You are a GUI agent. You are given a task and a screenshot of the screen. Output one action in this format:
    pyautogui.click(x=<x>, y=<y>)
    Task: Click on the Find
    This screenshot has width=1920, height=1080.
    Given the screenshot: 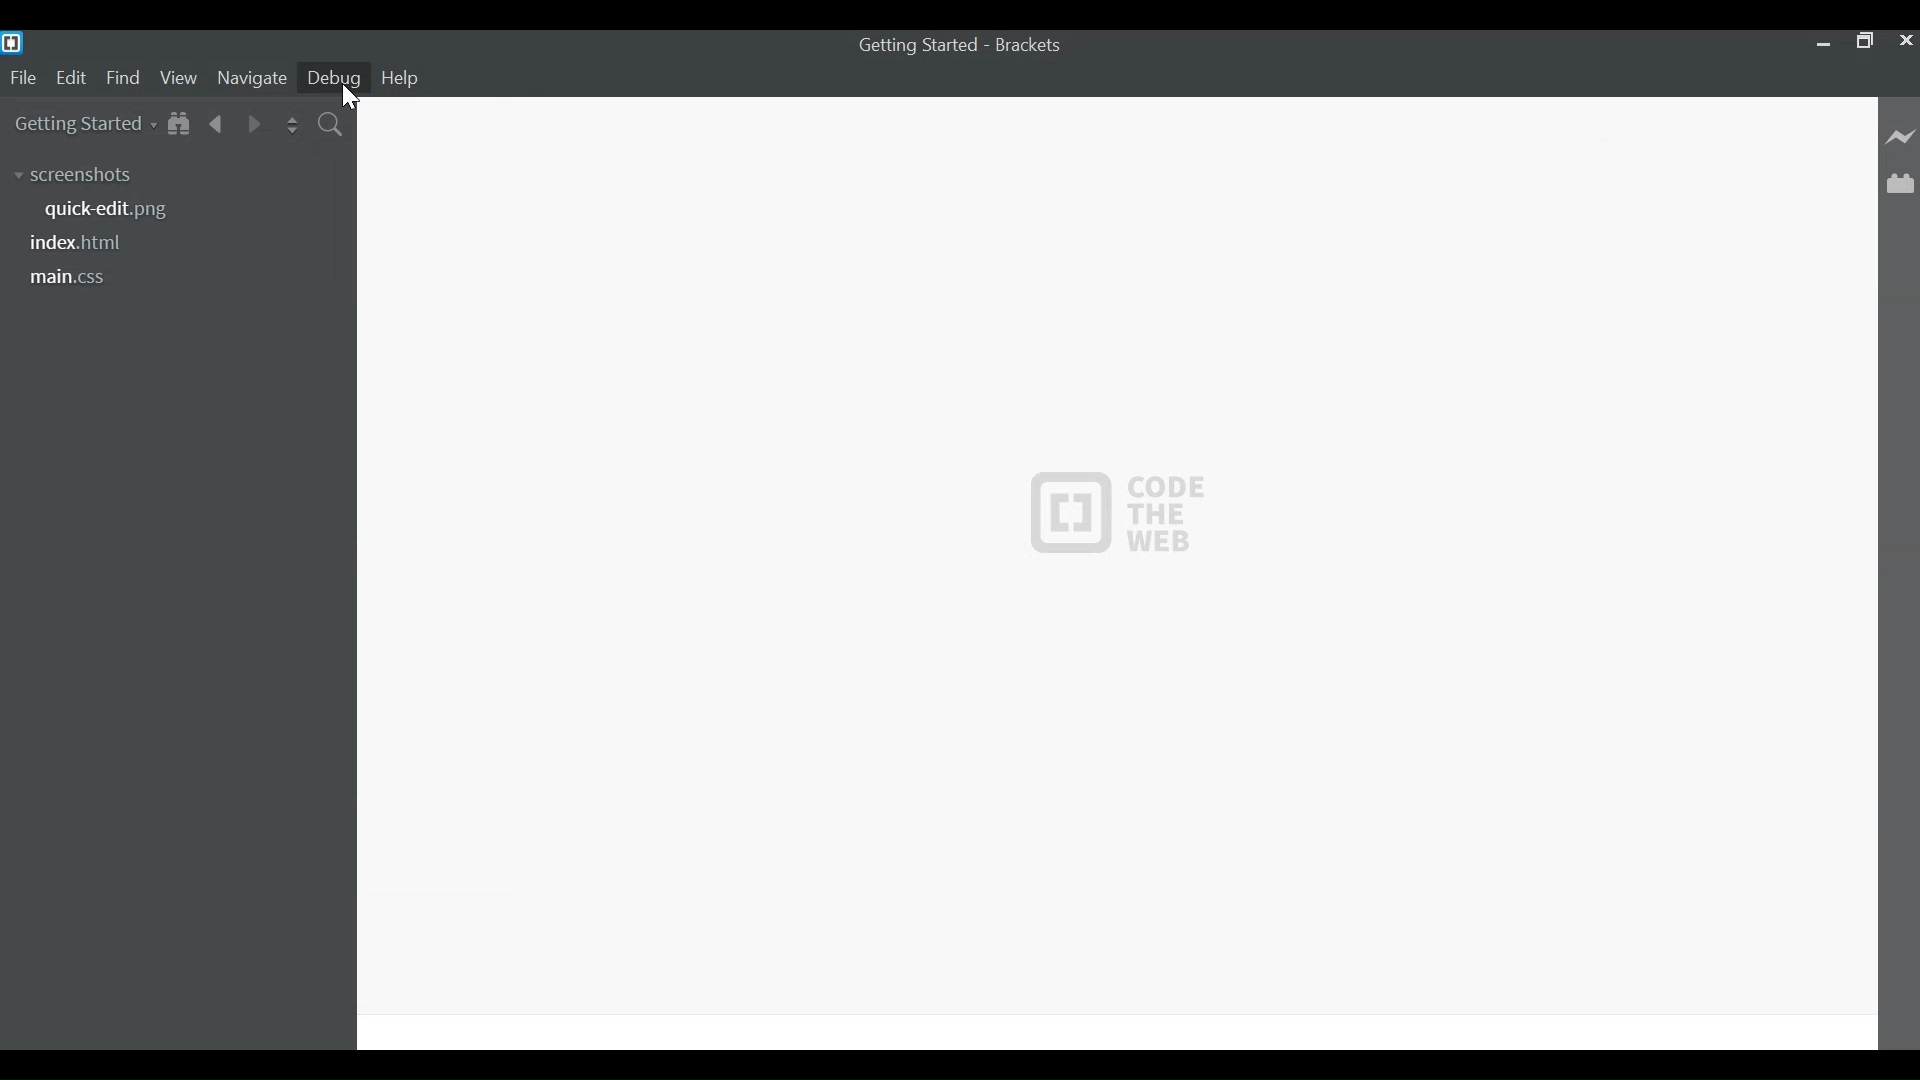 What is the action you would take?
    pyautogui.click(x=123, y=79)
    